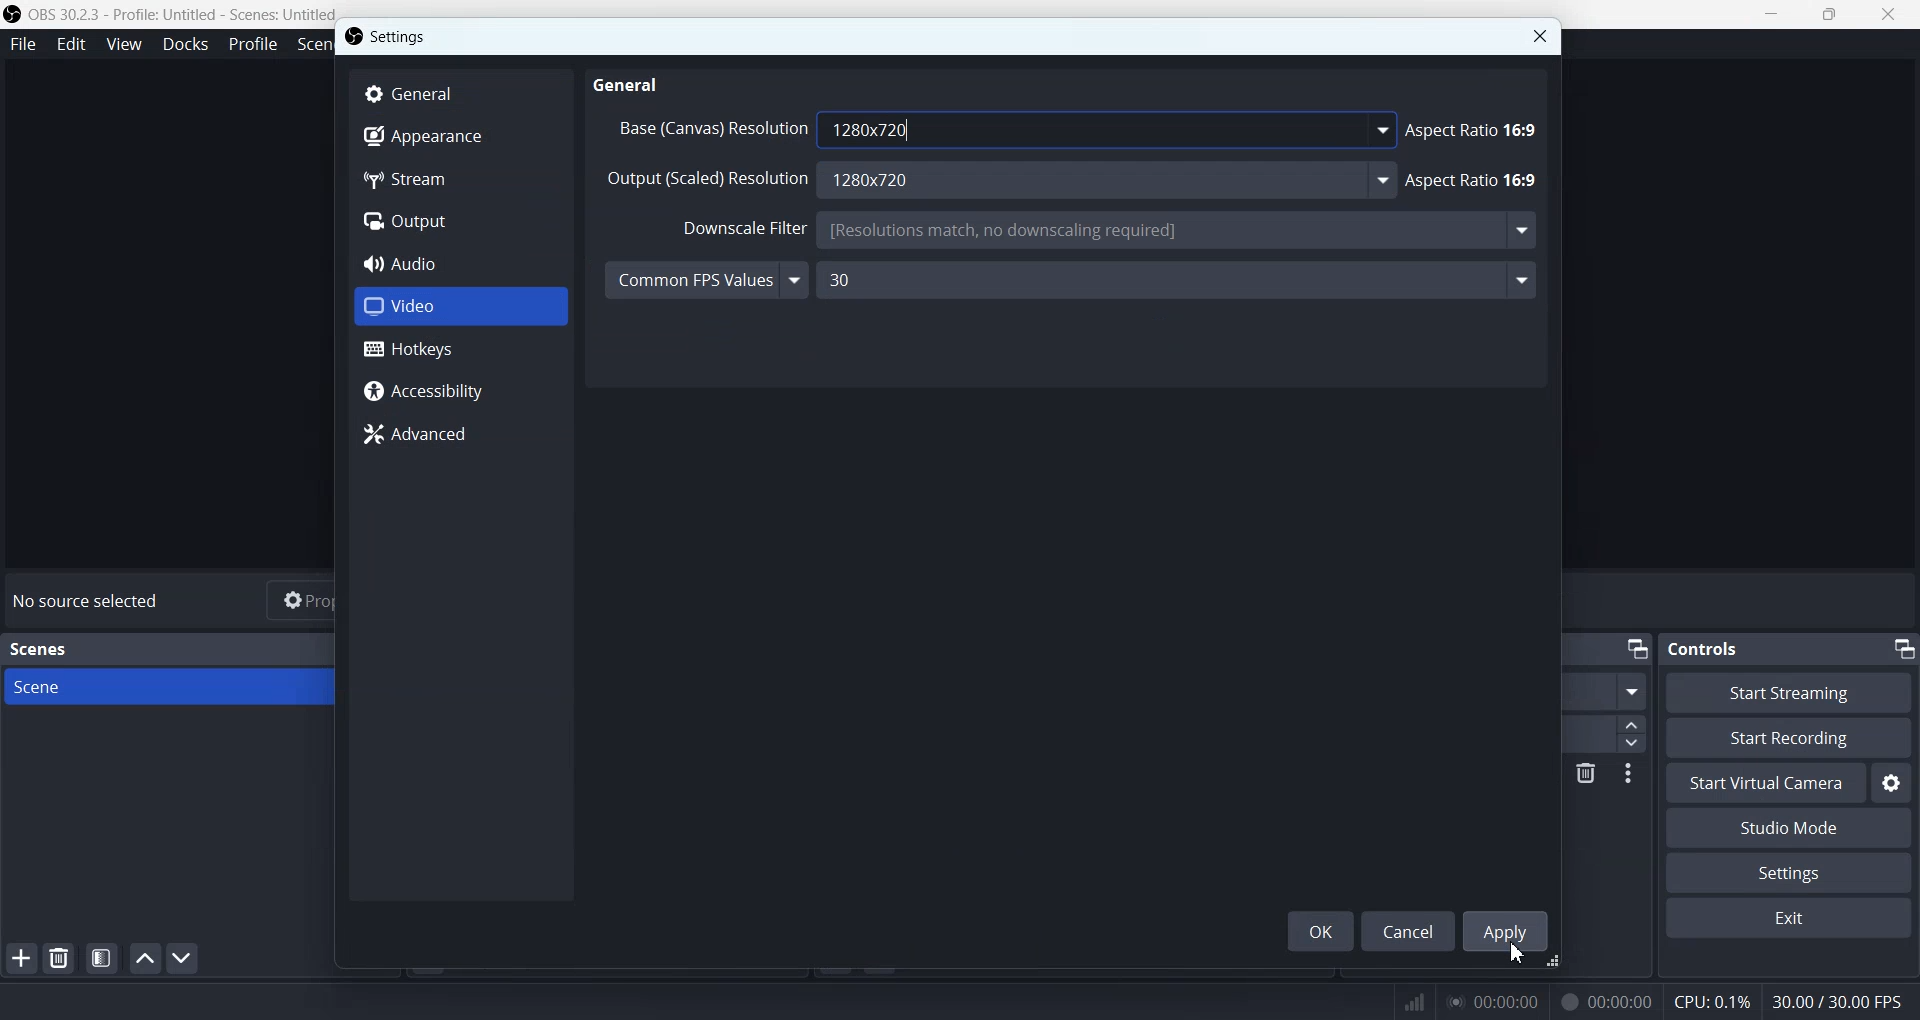  I want to click on Output, so click(458, 220).